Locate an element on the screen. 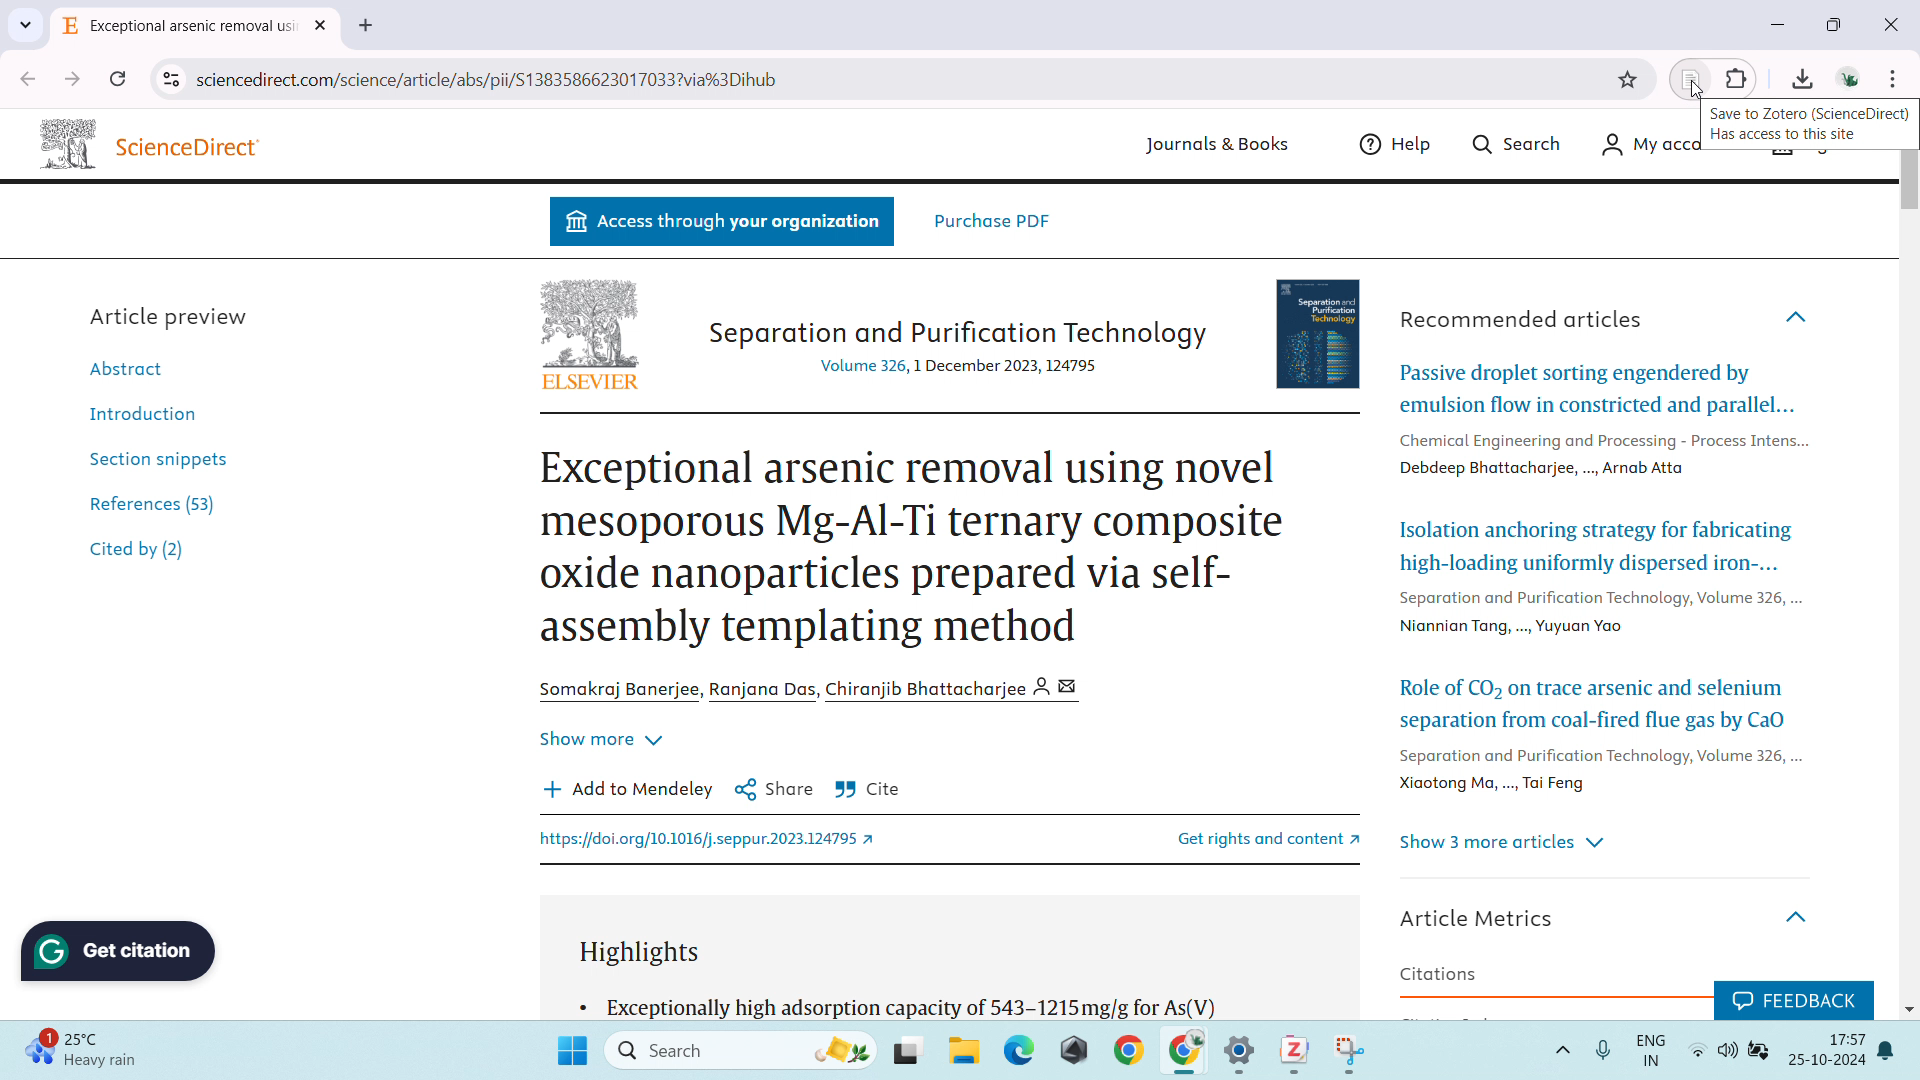 This screenshot has width=1920, height=1080. Section snippets is located at coordinates (158, 457).